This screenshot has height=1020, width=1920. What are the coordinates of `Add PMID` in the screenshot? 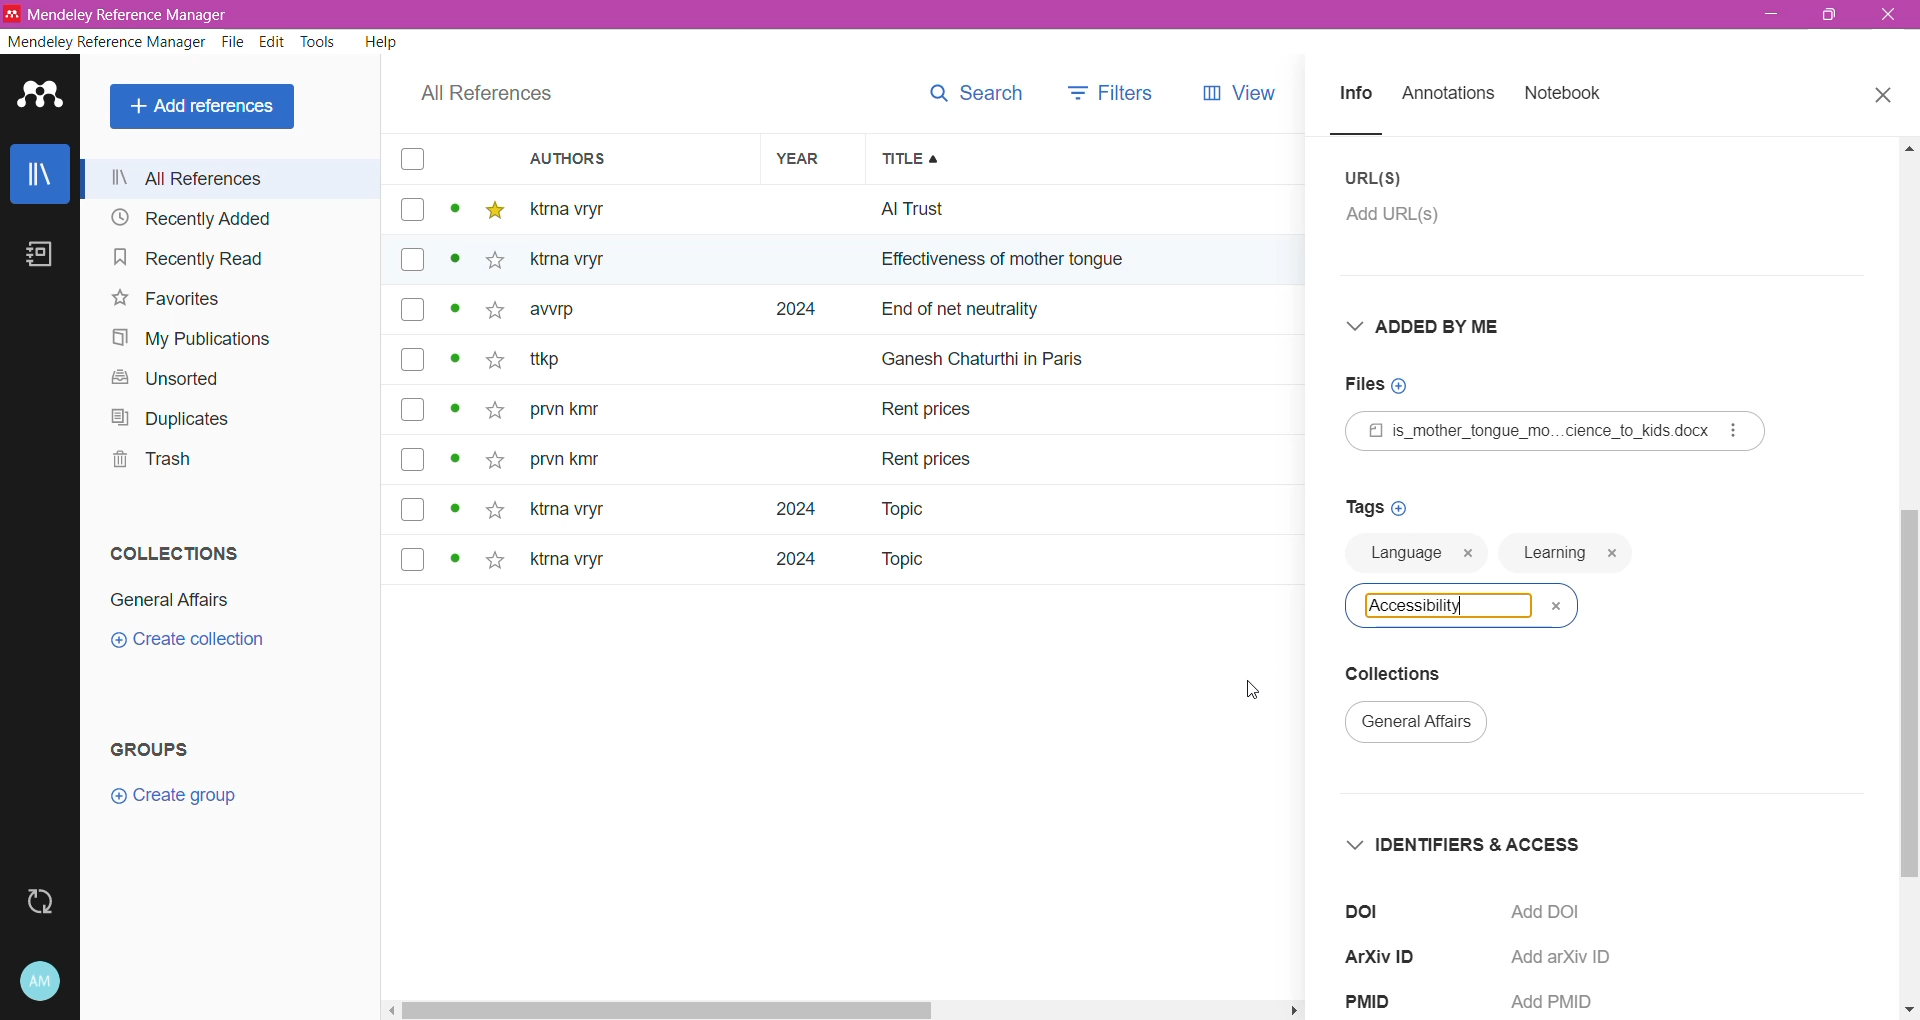 It's located at (1557, 1004).